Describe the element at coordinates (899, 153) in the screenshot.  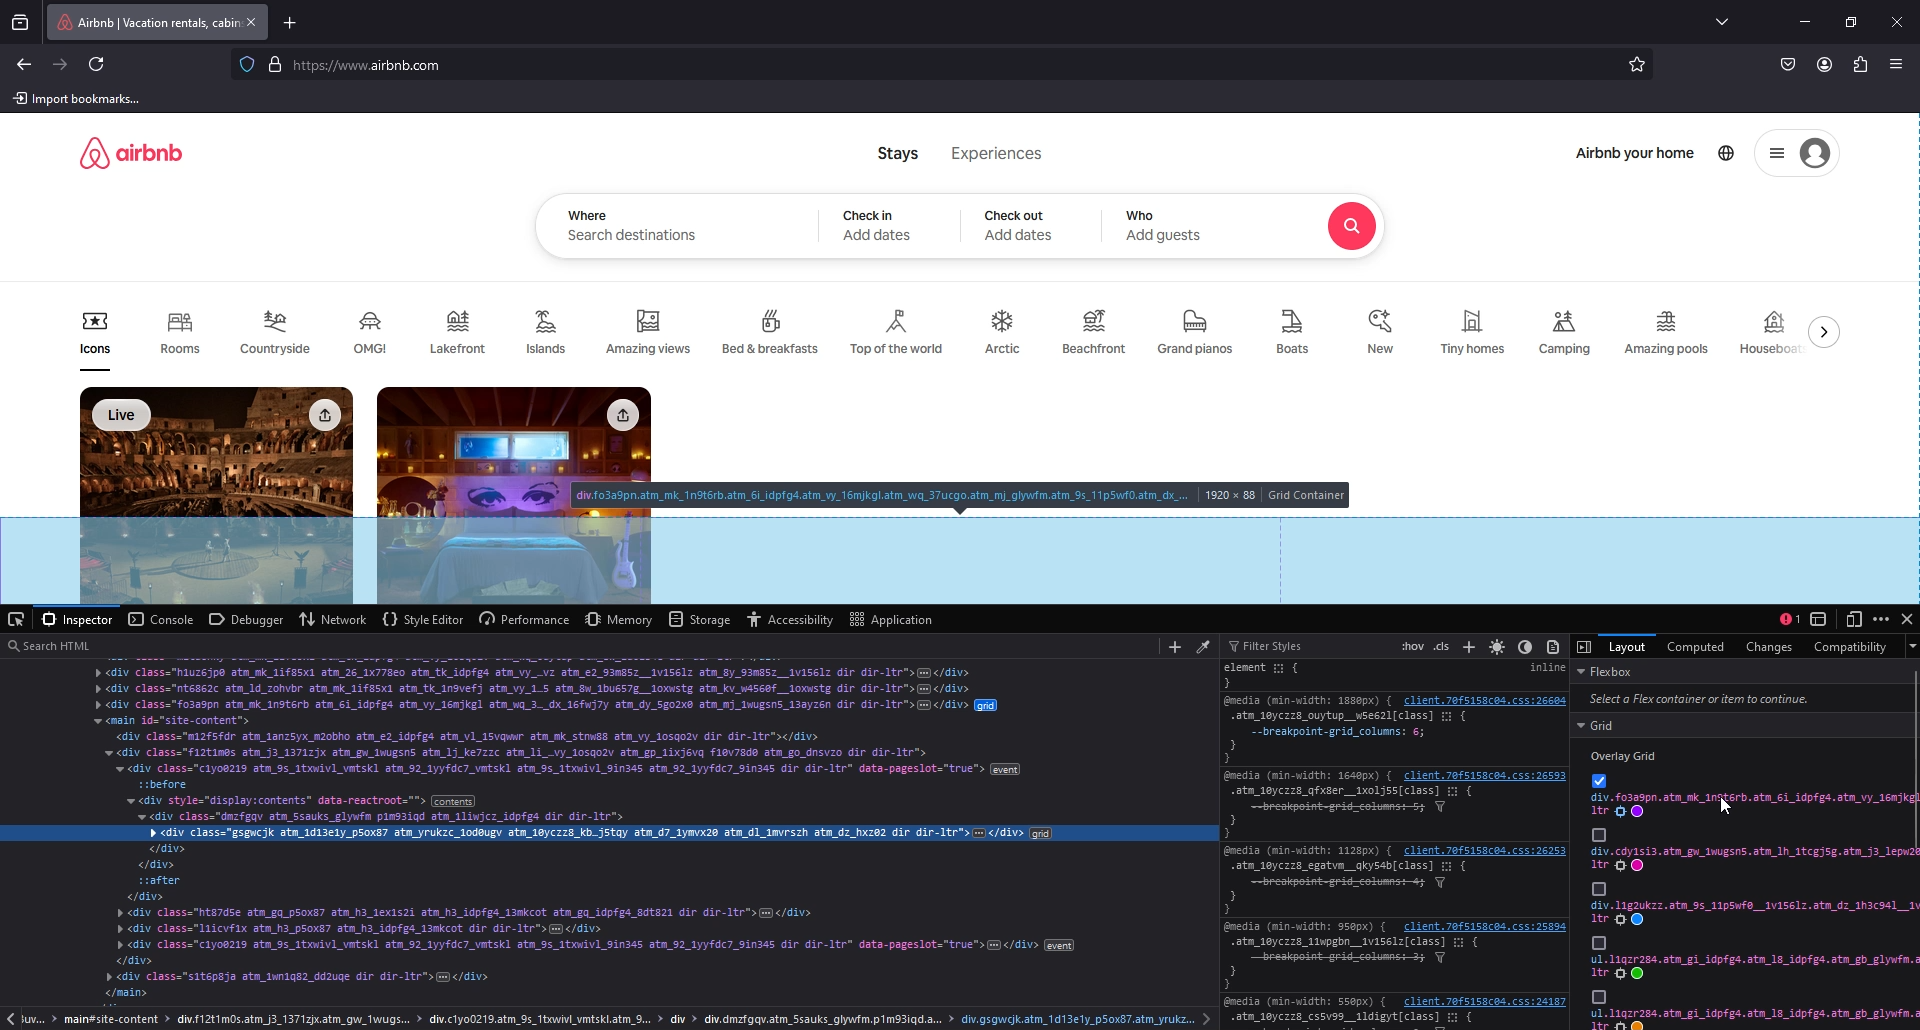
I see `Stays ` at that location.